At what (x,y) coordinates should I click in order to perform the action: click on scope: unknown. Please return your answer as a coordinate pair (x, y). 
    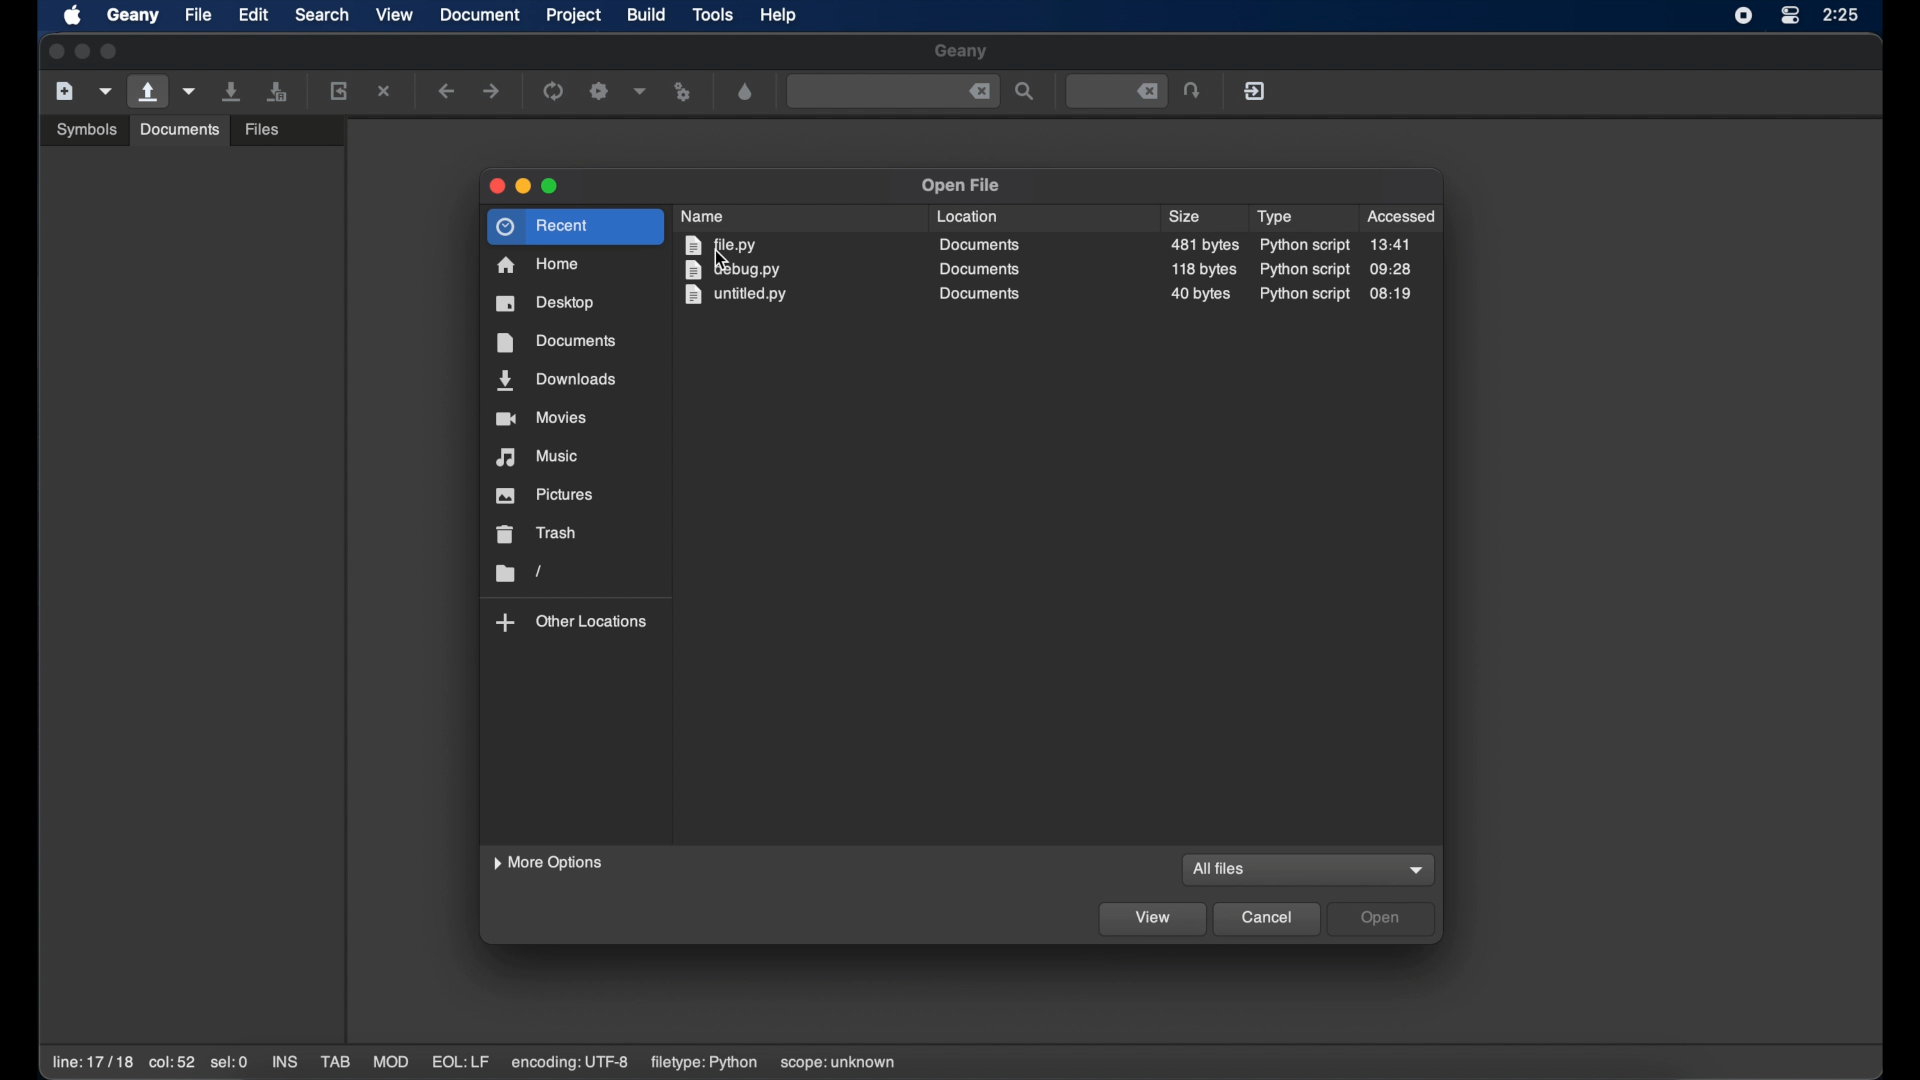
    Looking at the image, I should click on (840, 1064).